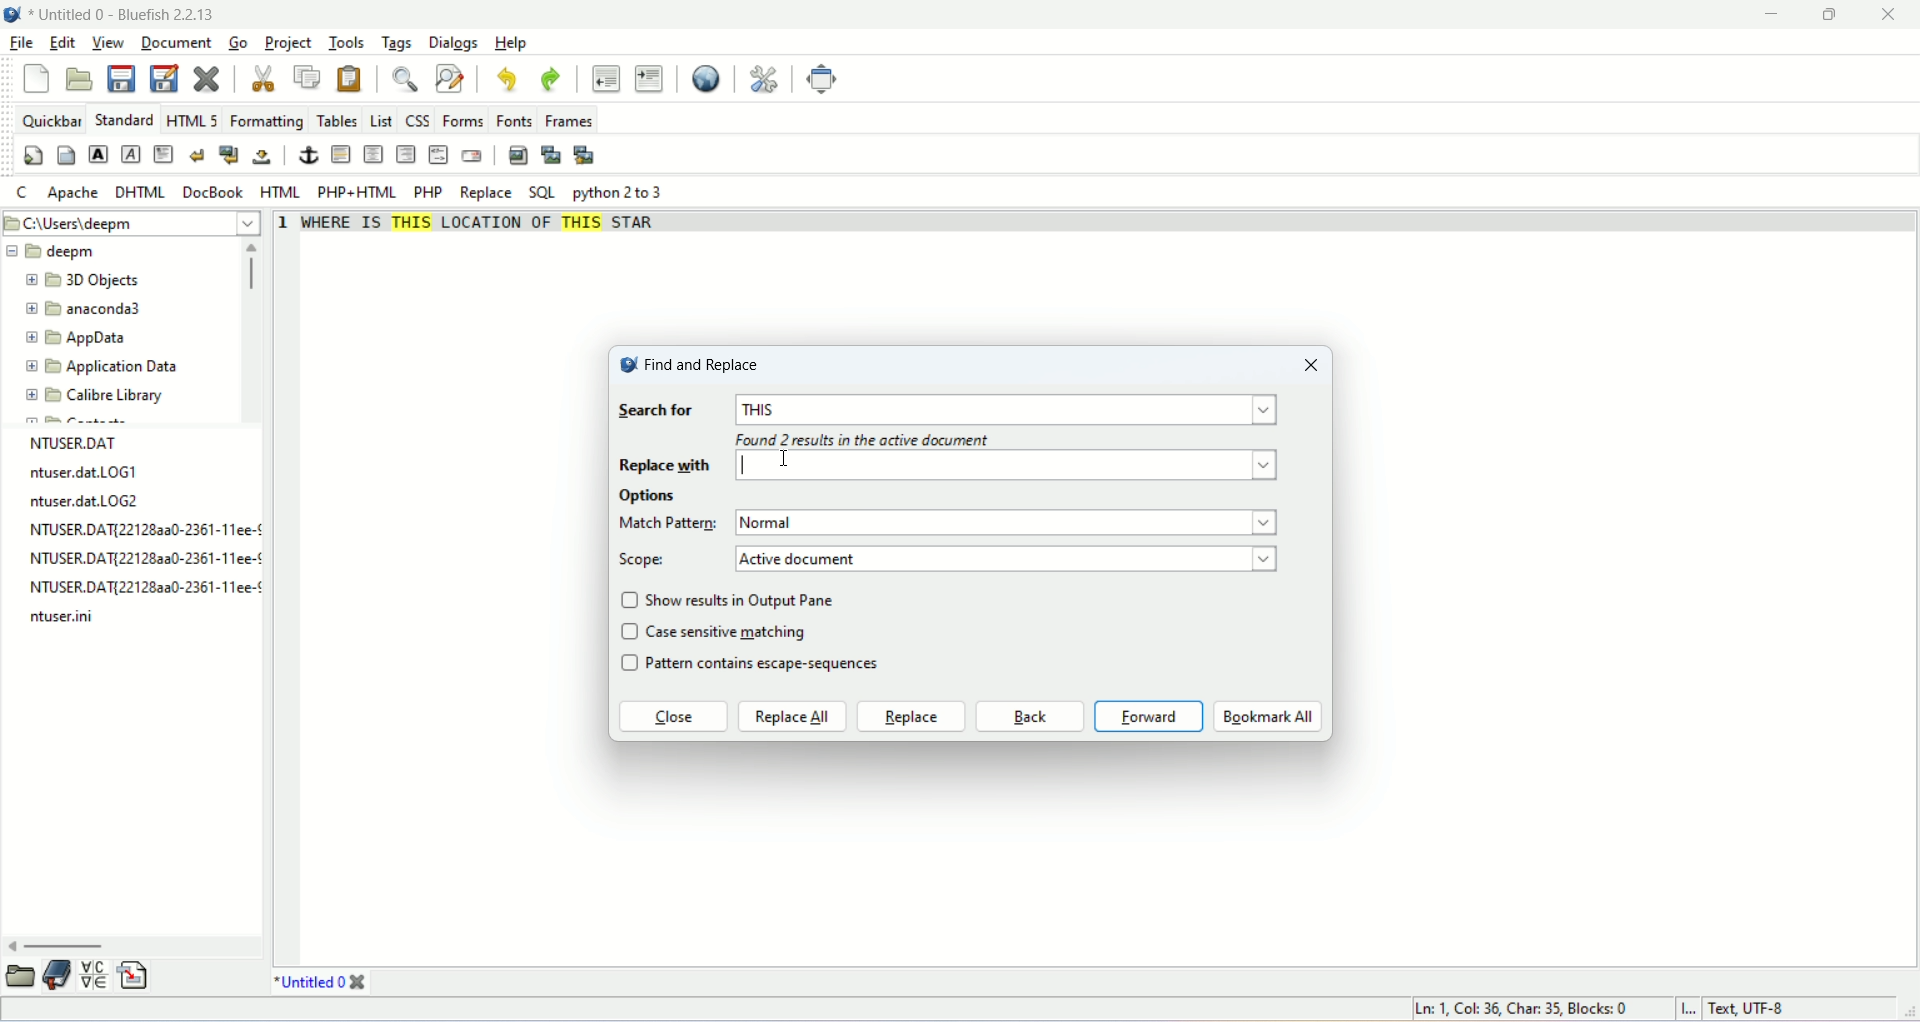  What do you see at coordinates (228, 153) in the screenshot?
I see `break and clear` at bounding box center [228, 153].